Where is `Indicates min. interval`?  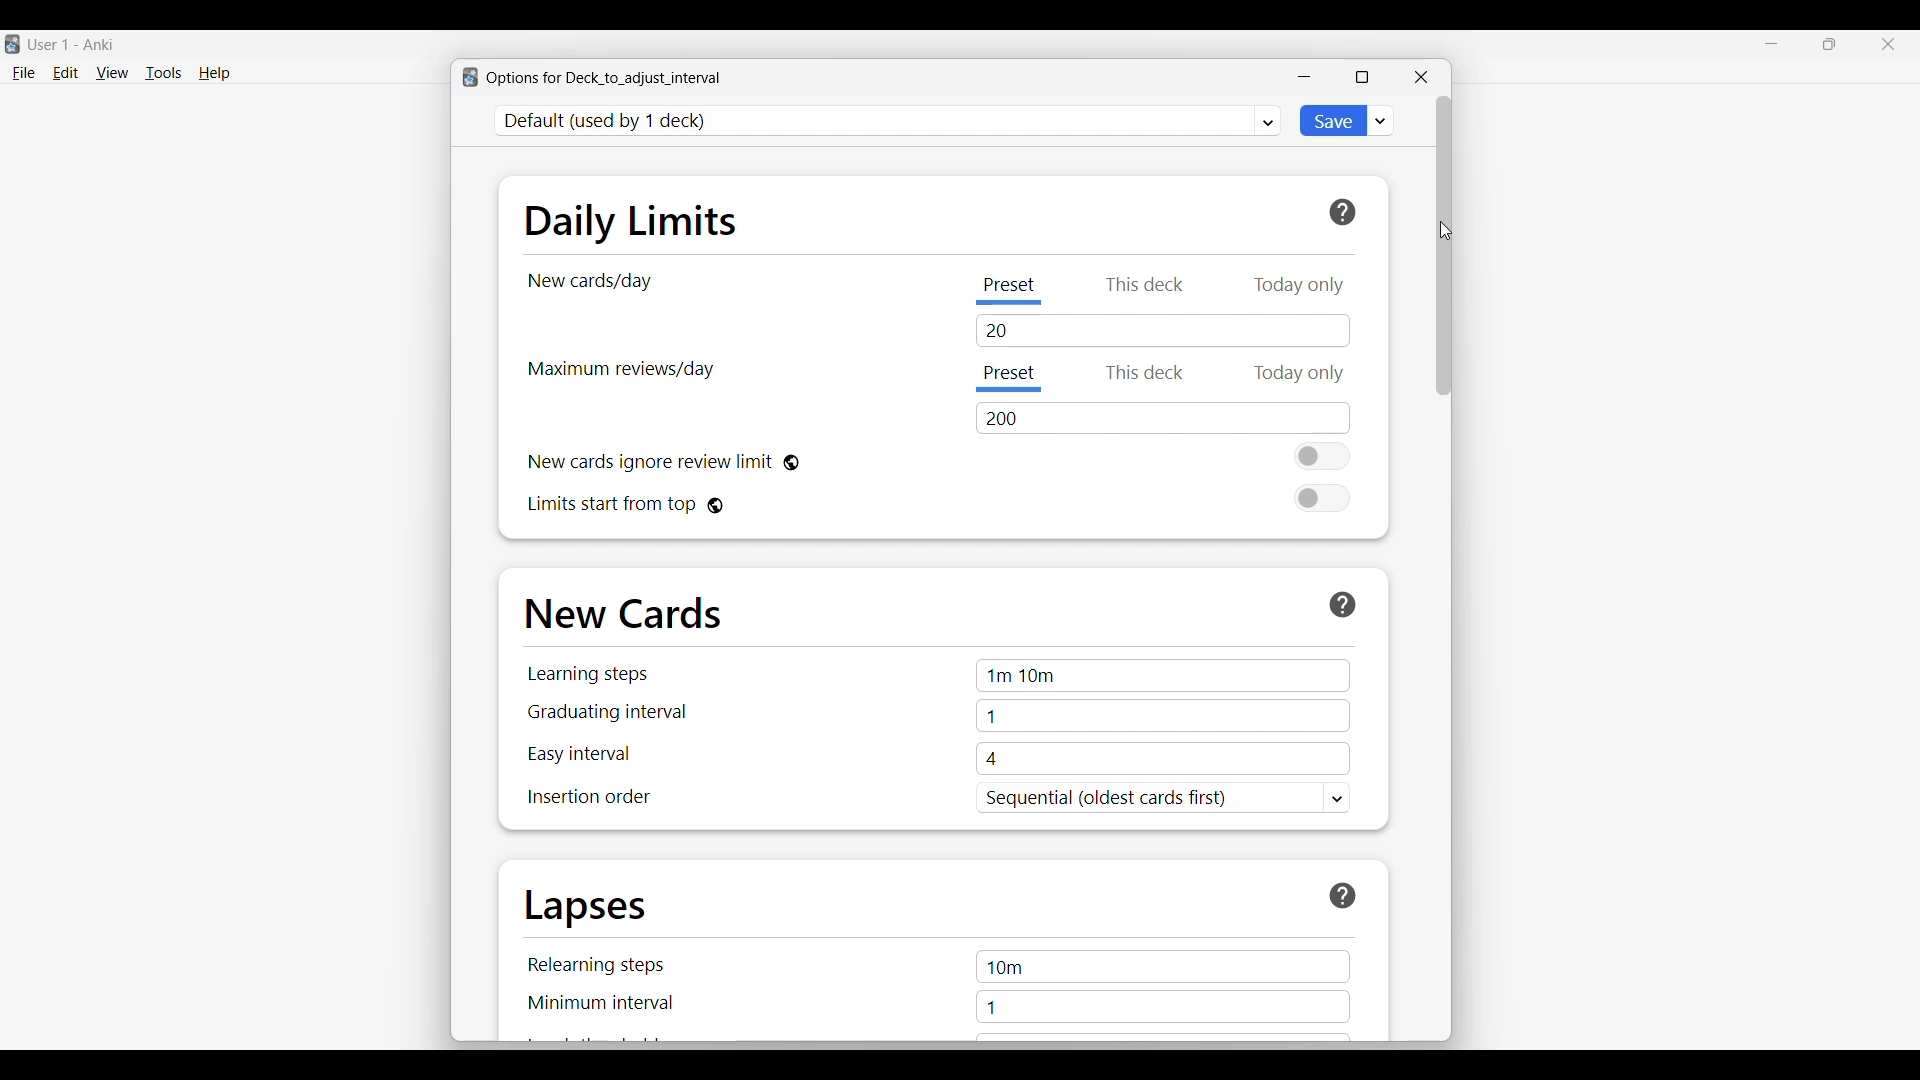
Indicates min. interval is located at coordinates (602, 1003).